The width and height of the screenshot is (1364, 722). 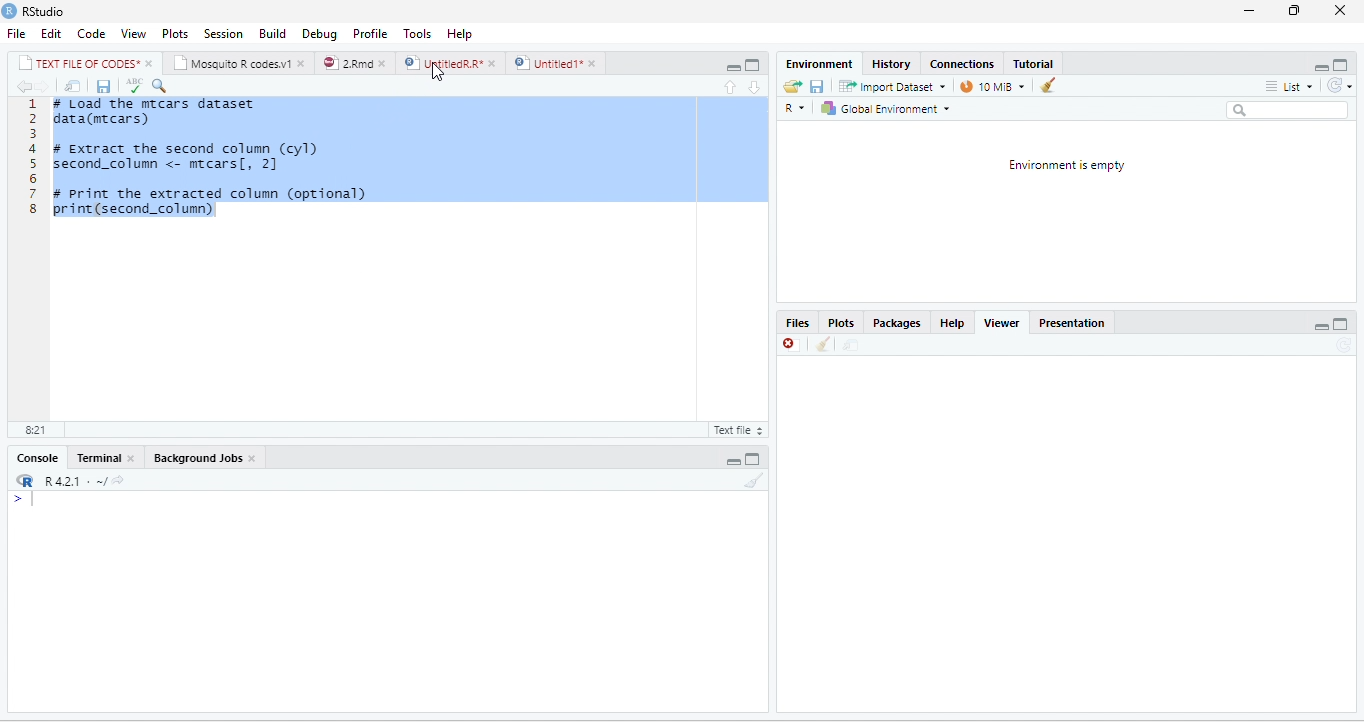 What do you see at coordinates (90, 32) in the screenshot?
I see `Code` at bounding box center [90, 32].